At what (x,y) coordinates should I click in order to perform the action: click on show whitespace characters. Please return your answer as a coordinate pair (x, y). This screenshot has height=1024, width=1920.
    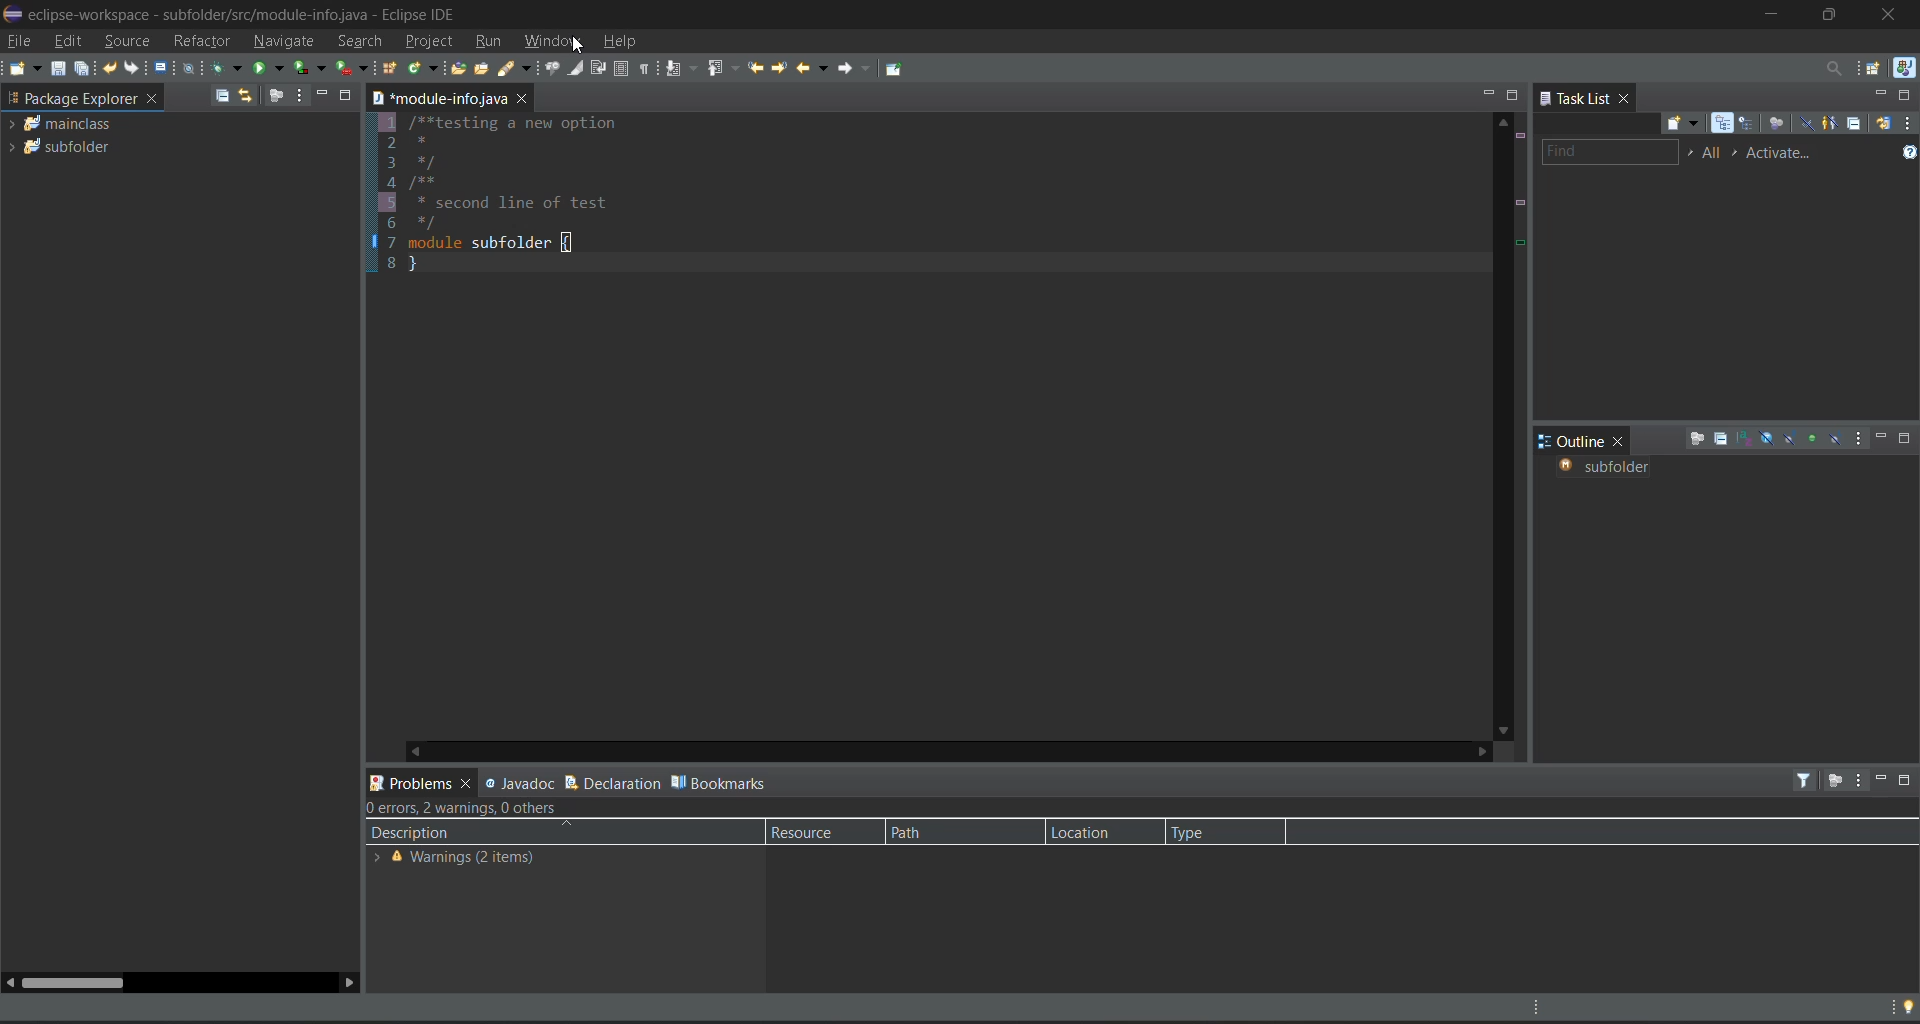
    Looking at the image, I should click on (648, 68).